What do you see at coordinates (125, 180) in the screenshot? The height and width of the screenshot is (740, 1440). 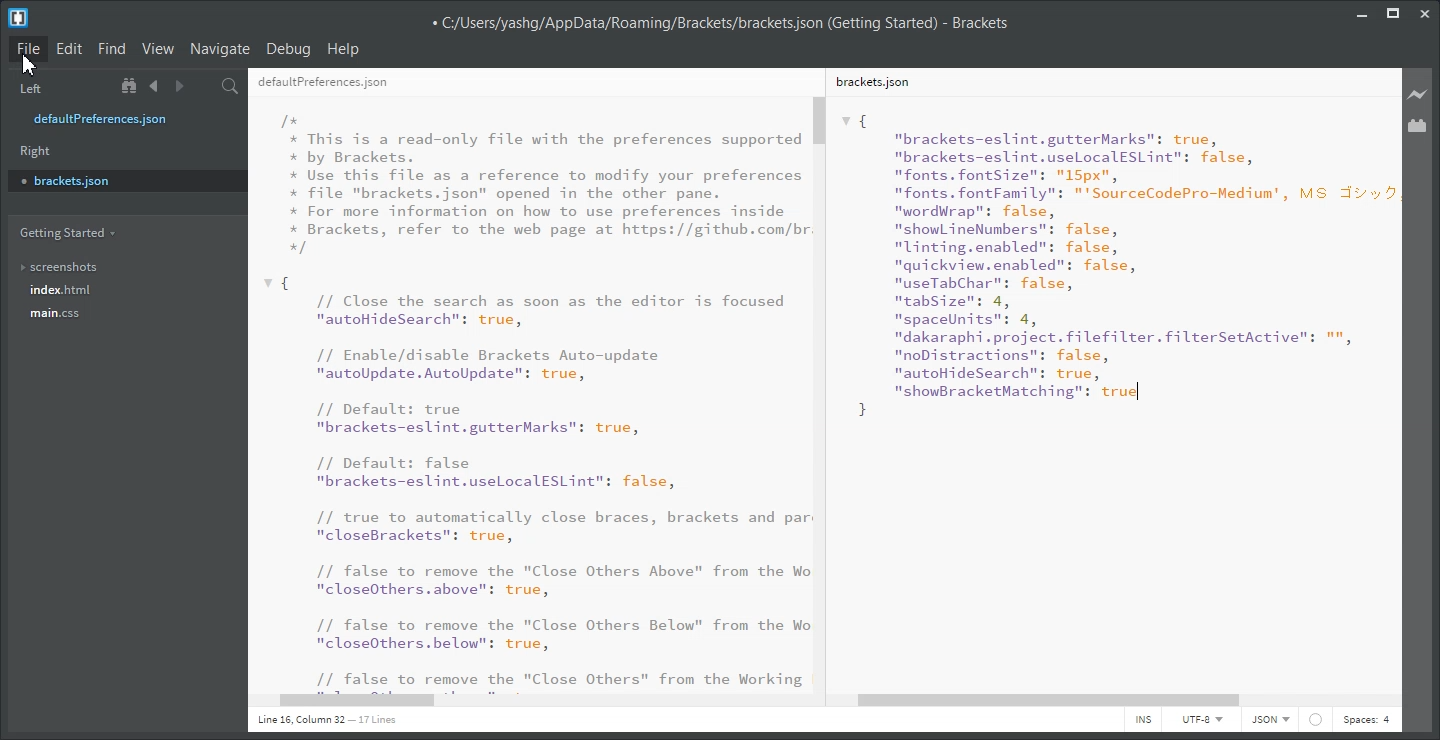 I see `brackets.json` at bounding box center [125, 180].